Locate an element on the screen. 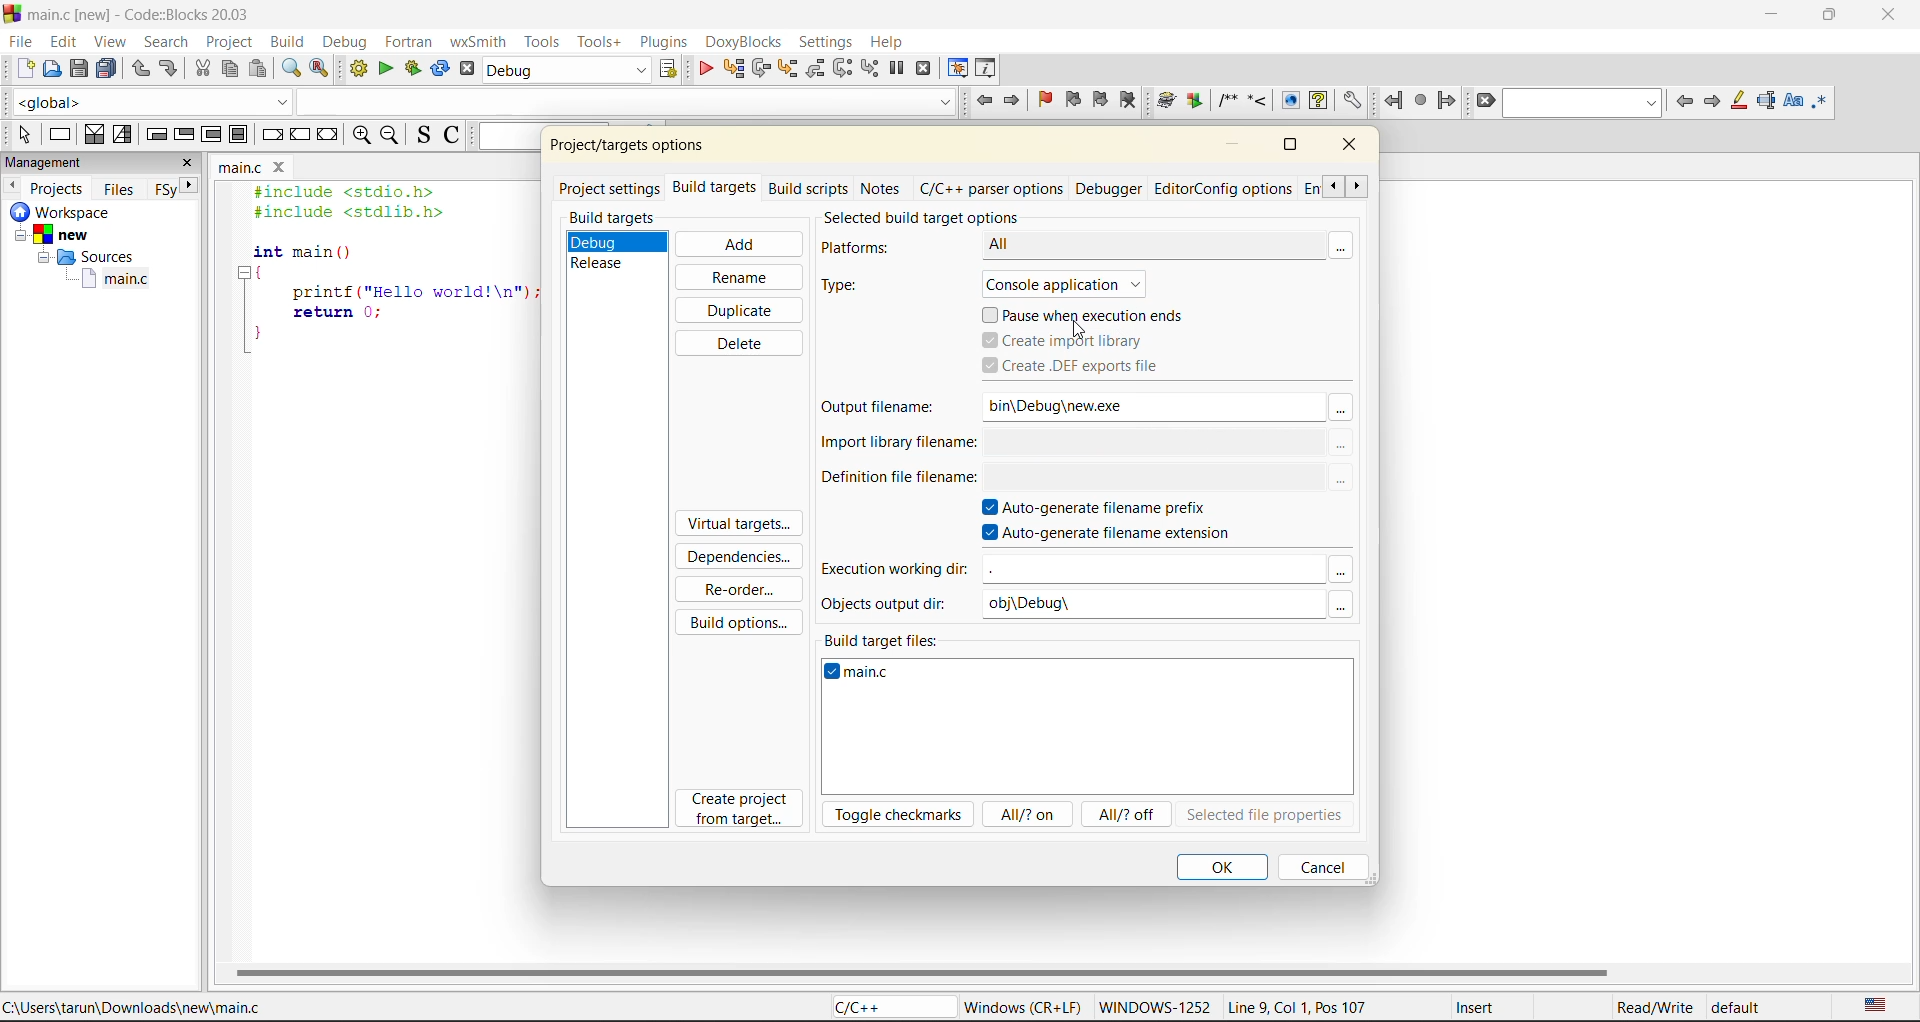 The height and width of the screenshot is (1022, 1920). minimize is located at coordinates (1779, 17).